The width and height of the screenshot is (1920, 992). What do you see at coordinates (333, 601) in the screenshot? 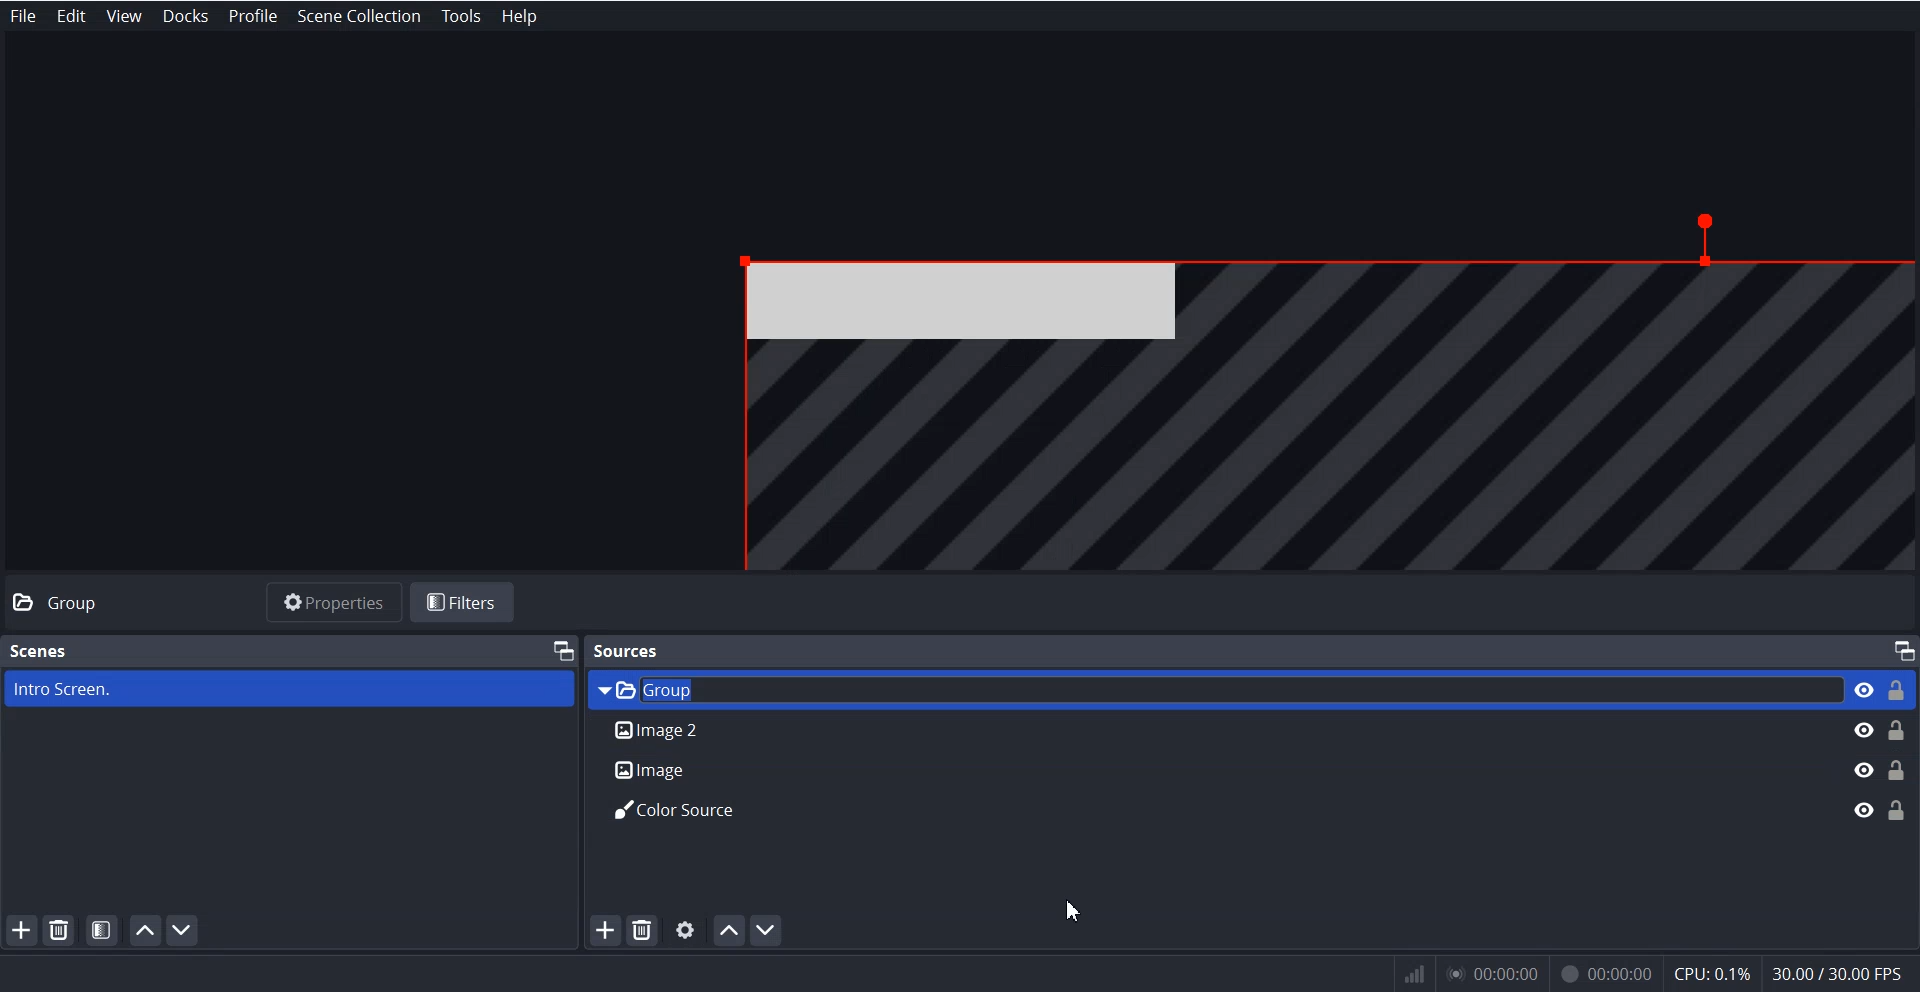
I see `Properties` at bounding box center [333, 601].